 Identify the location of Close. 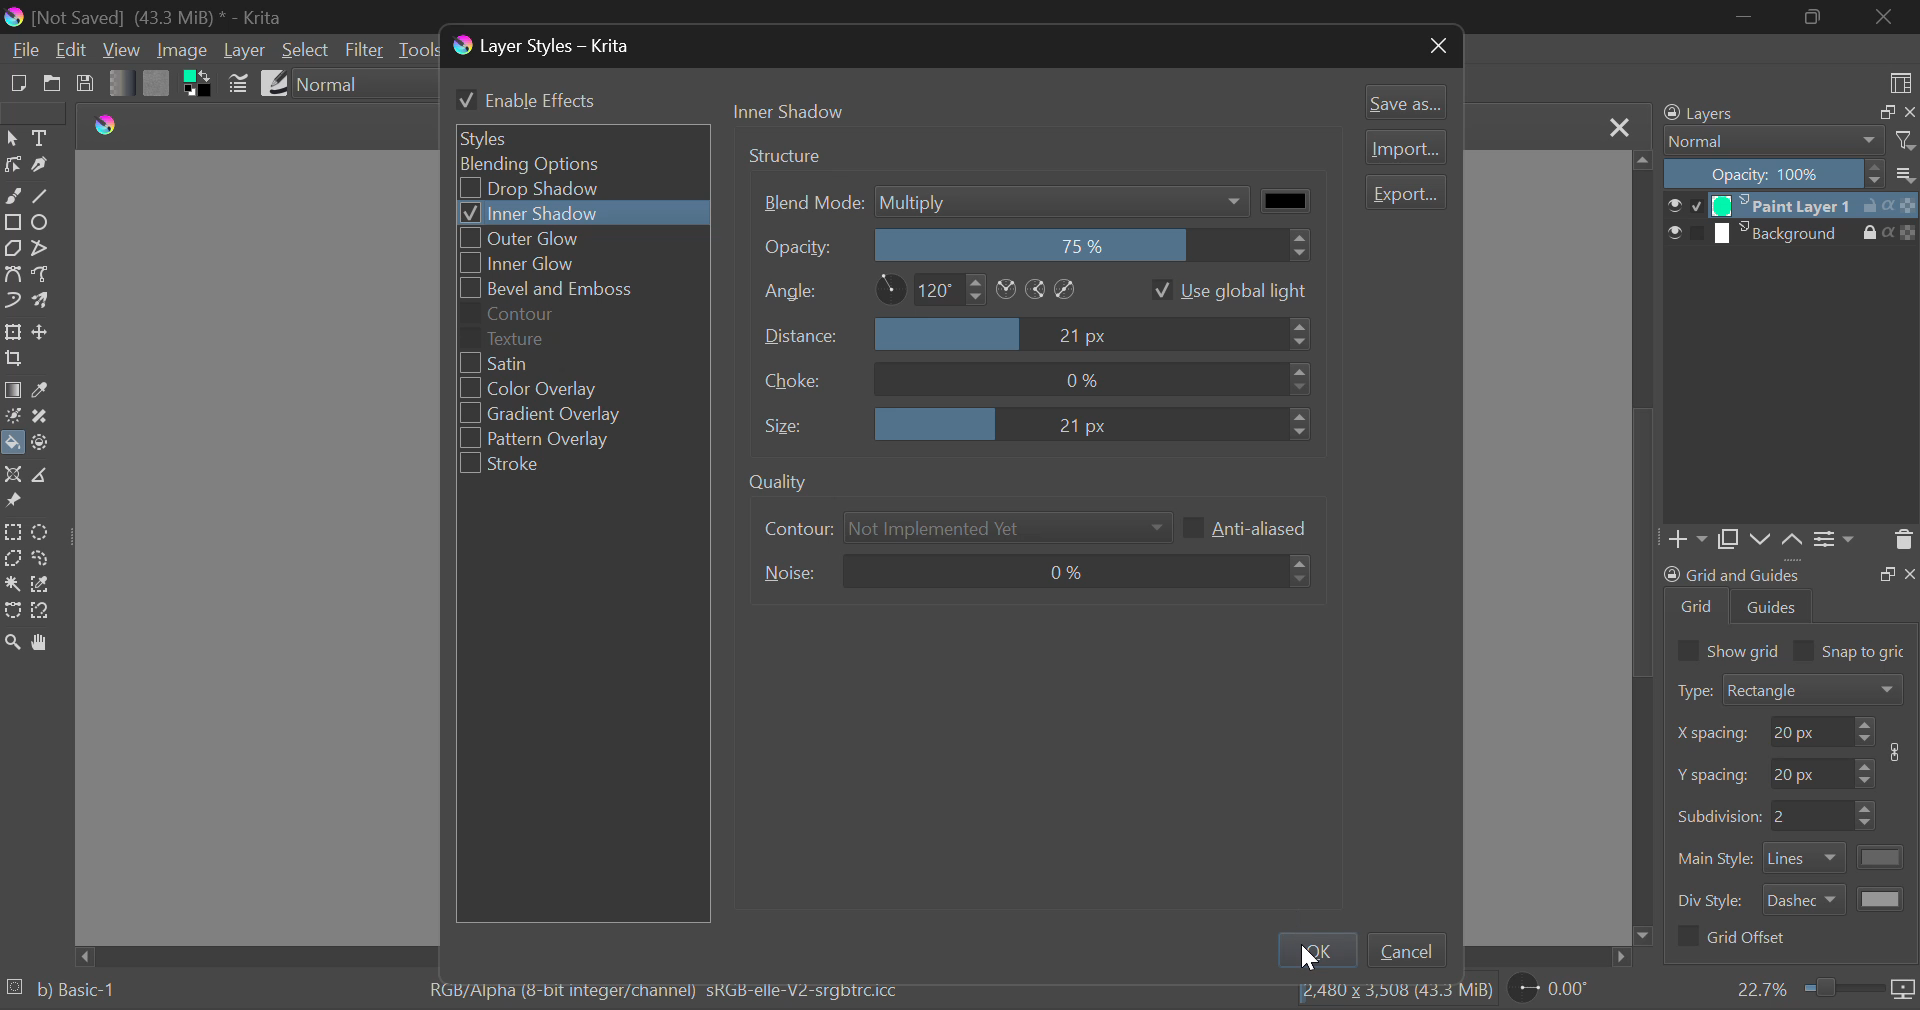
(1434, 42).